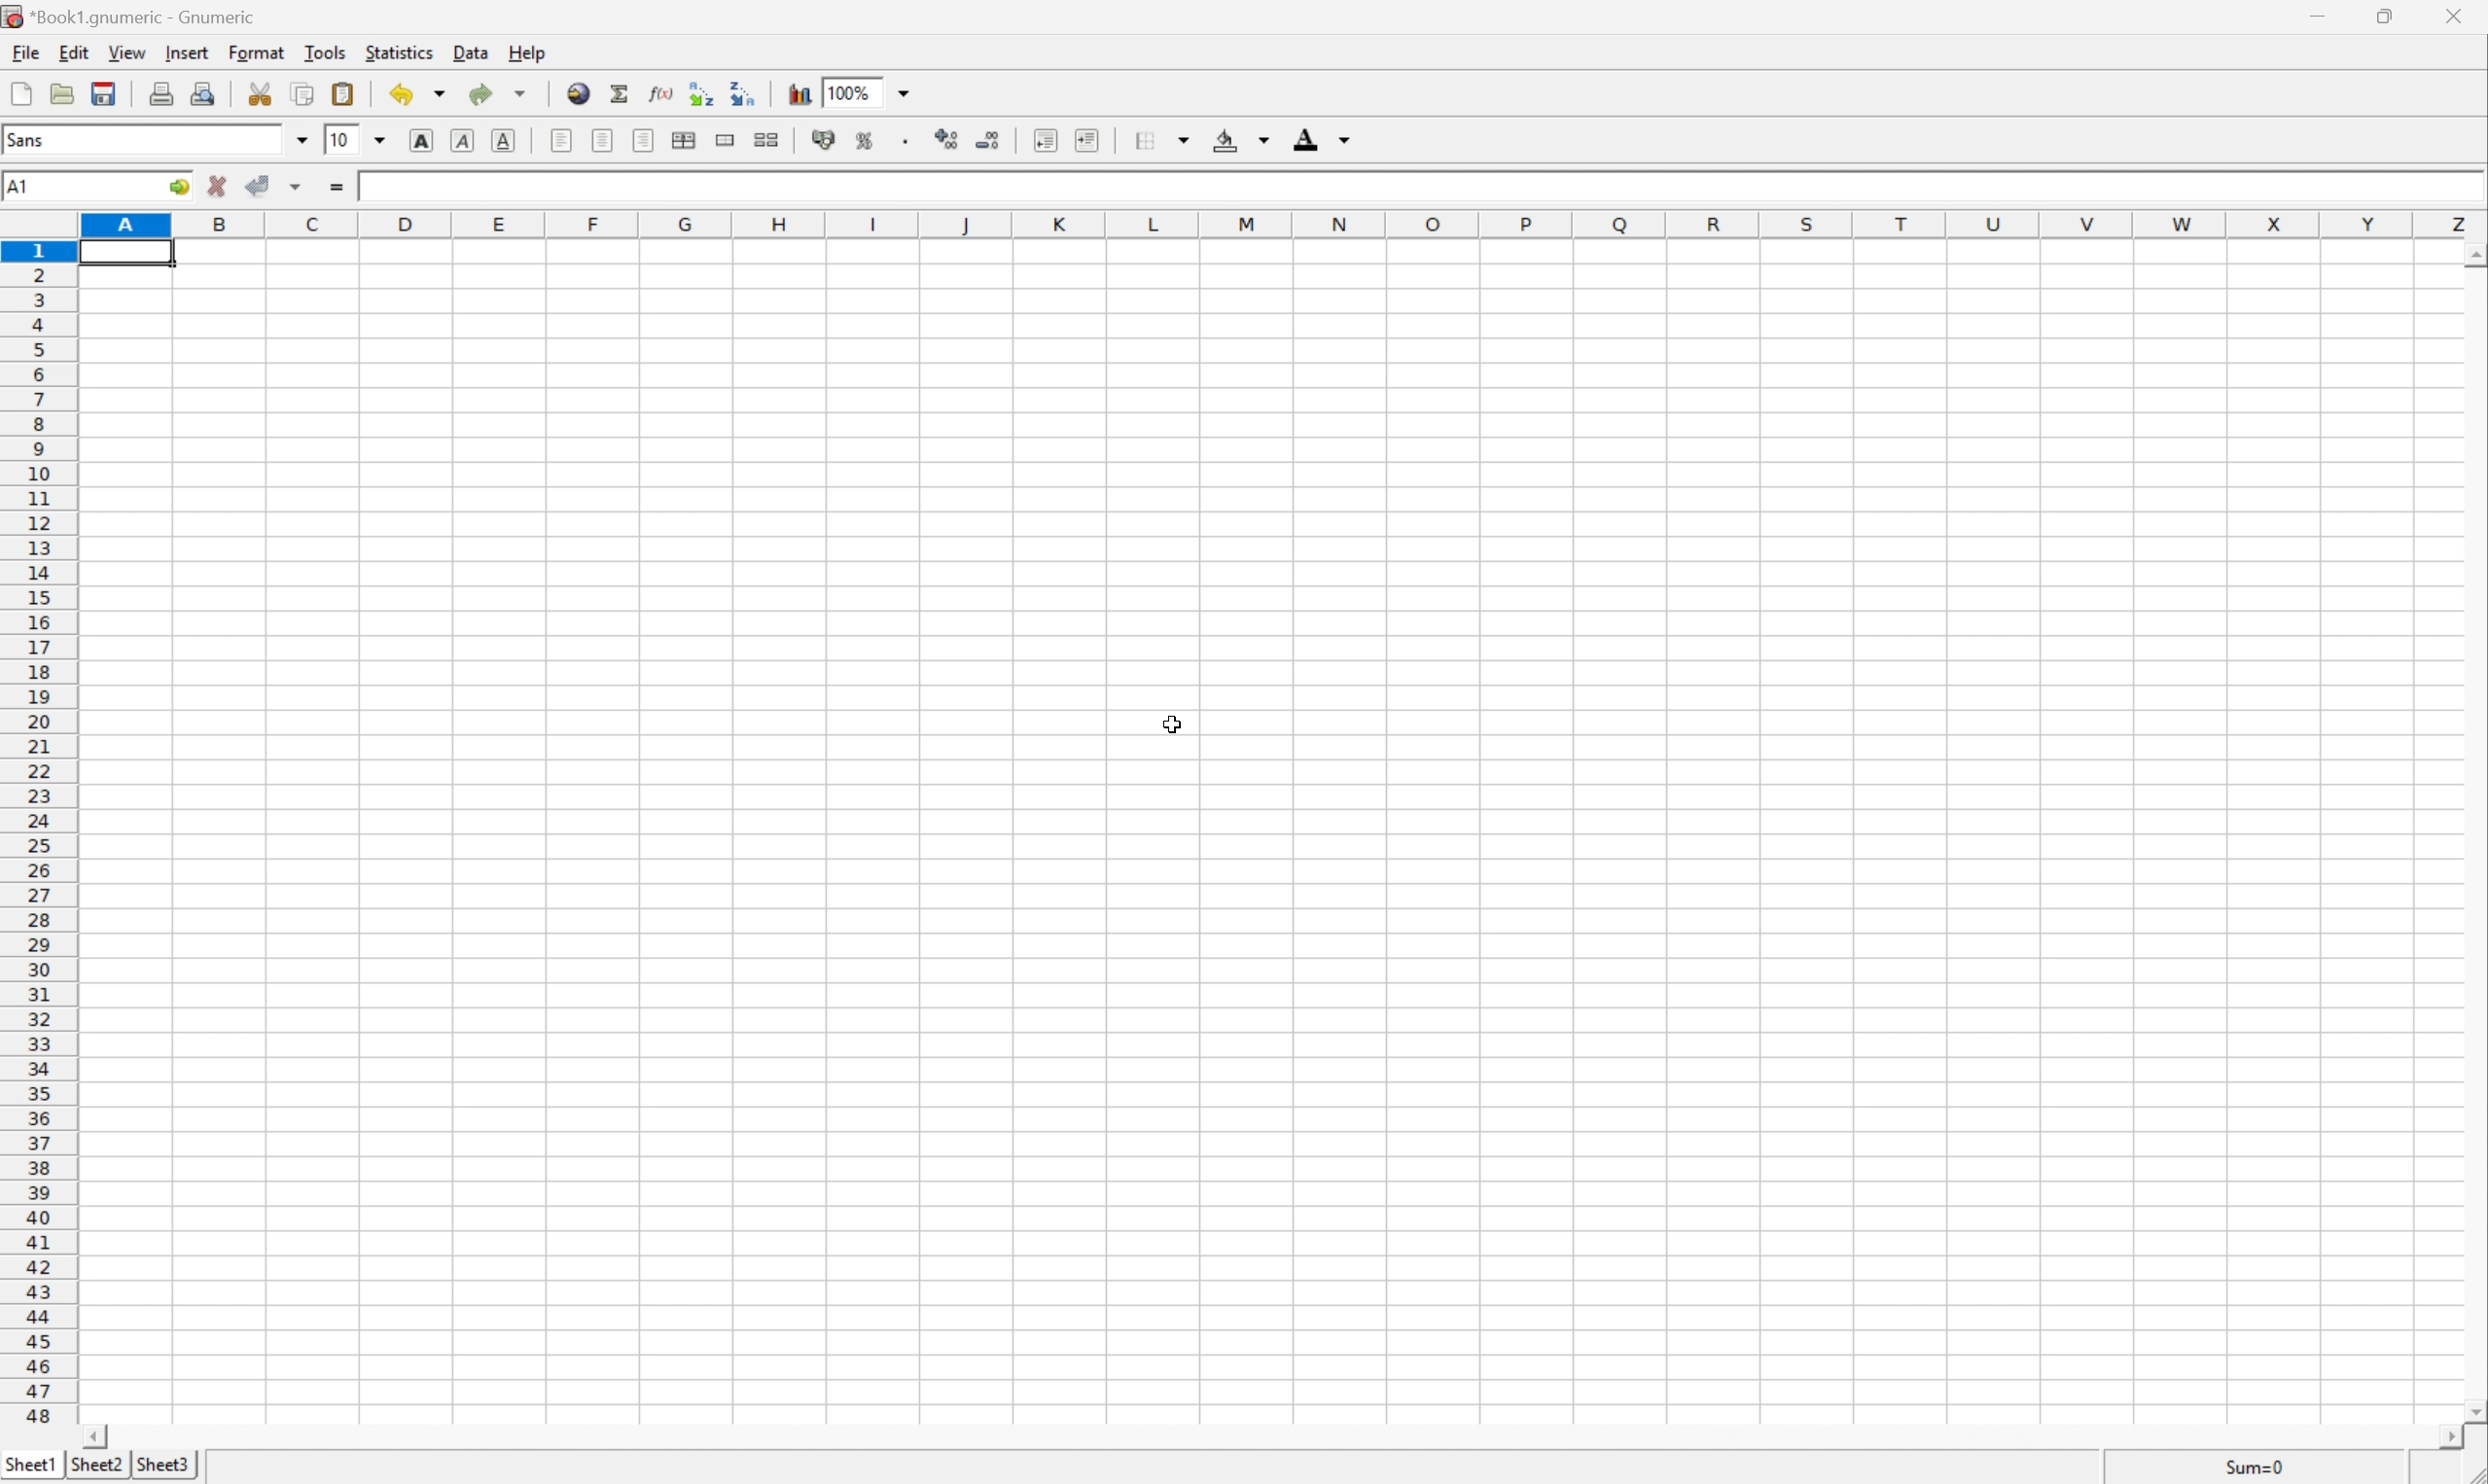 The height and width of the screenshot is (1484, 2488). What do you see at coordinates (501, 93) in the screenshot?
I see `Redo` at bounding box center [501, 93].